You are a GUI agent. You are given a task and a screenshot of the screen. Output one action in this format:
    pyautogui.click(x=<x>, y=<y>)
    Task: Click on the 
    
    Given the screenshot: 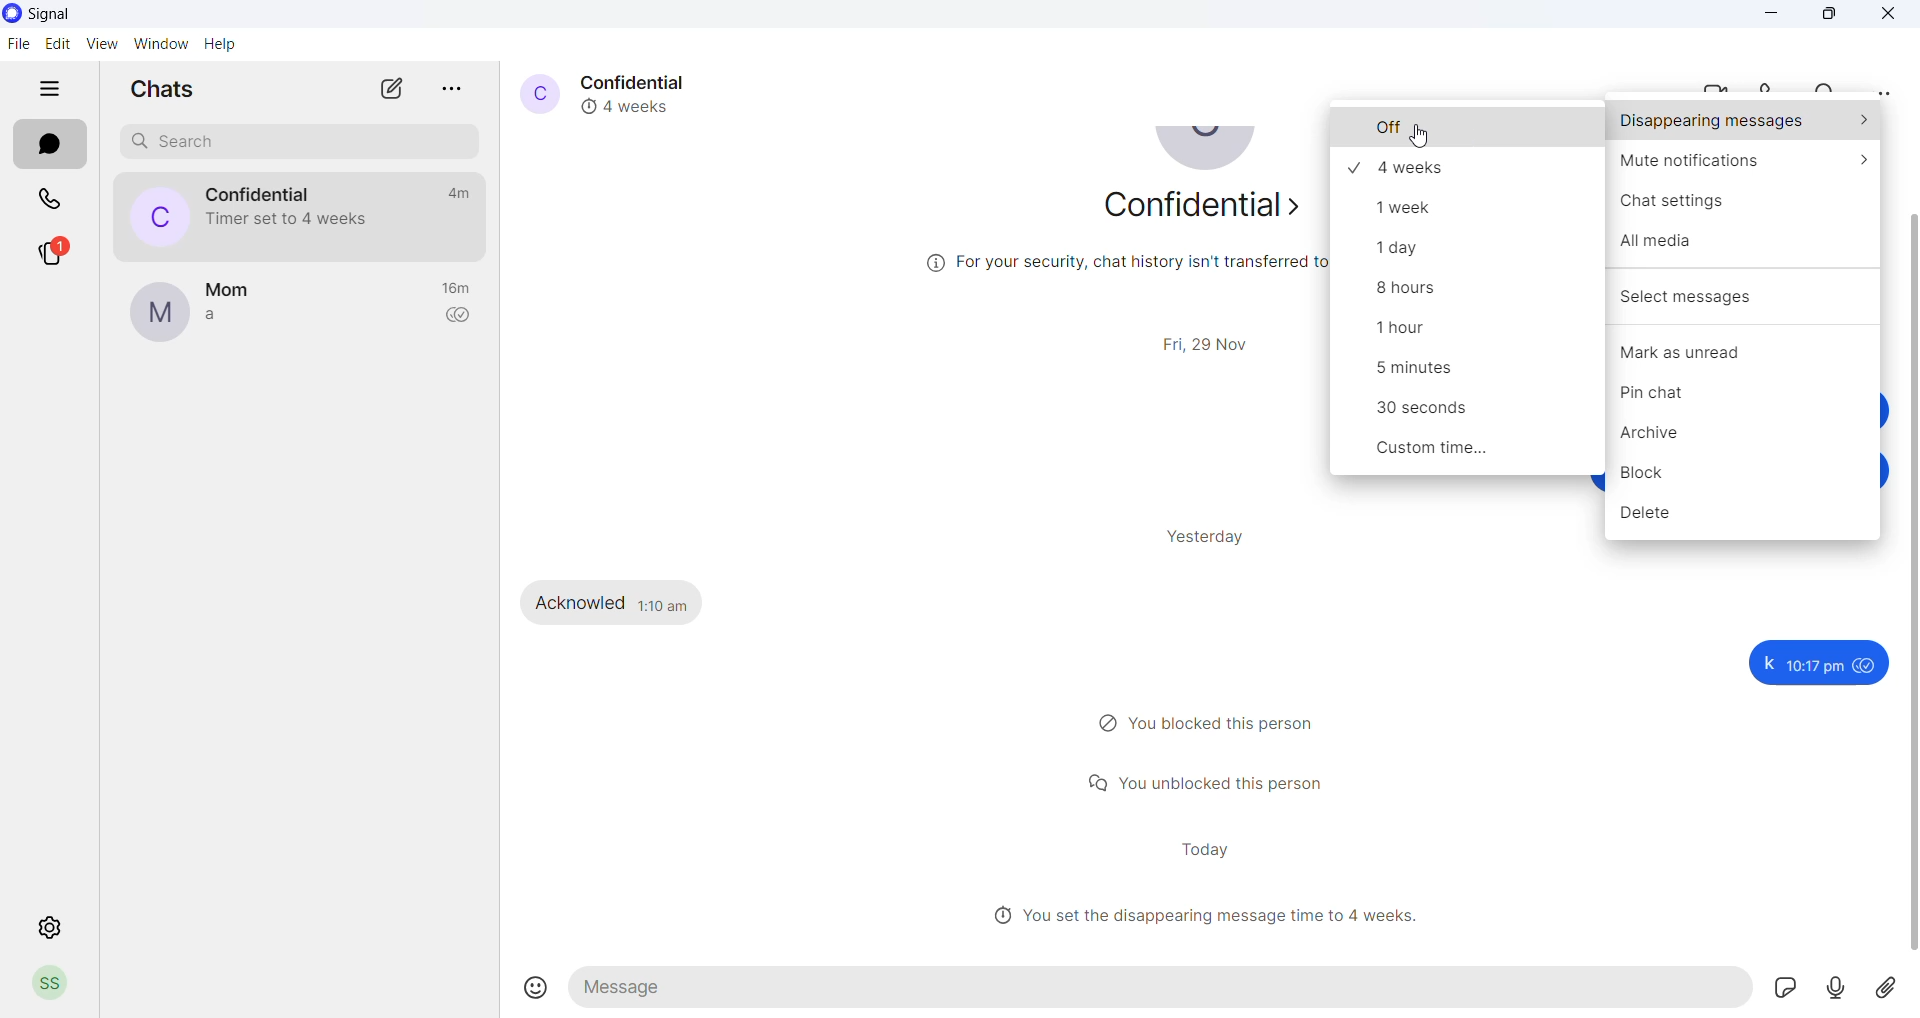 What is the action you would take?
    pyautogui.click(x=1893, y=991)
    